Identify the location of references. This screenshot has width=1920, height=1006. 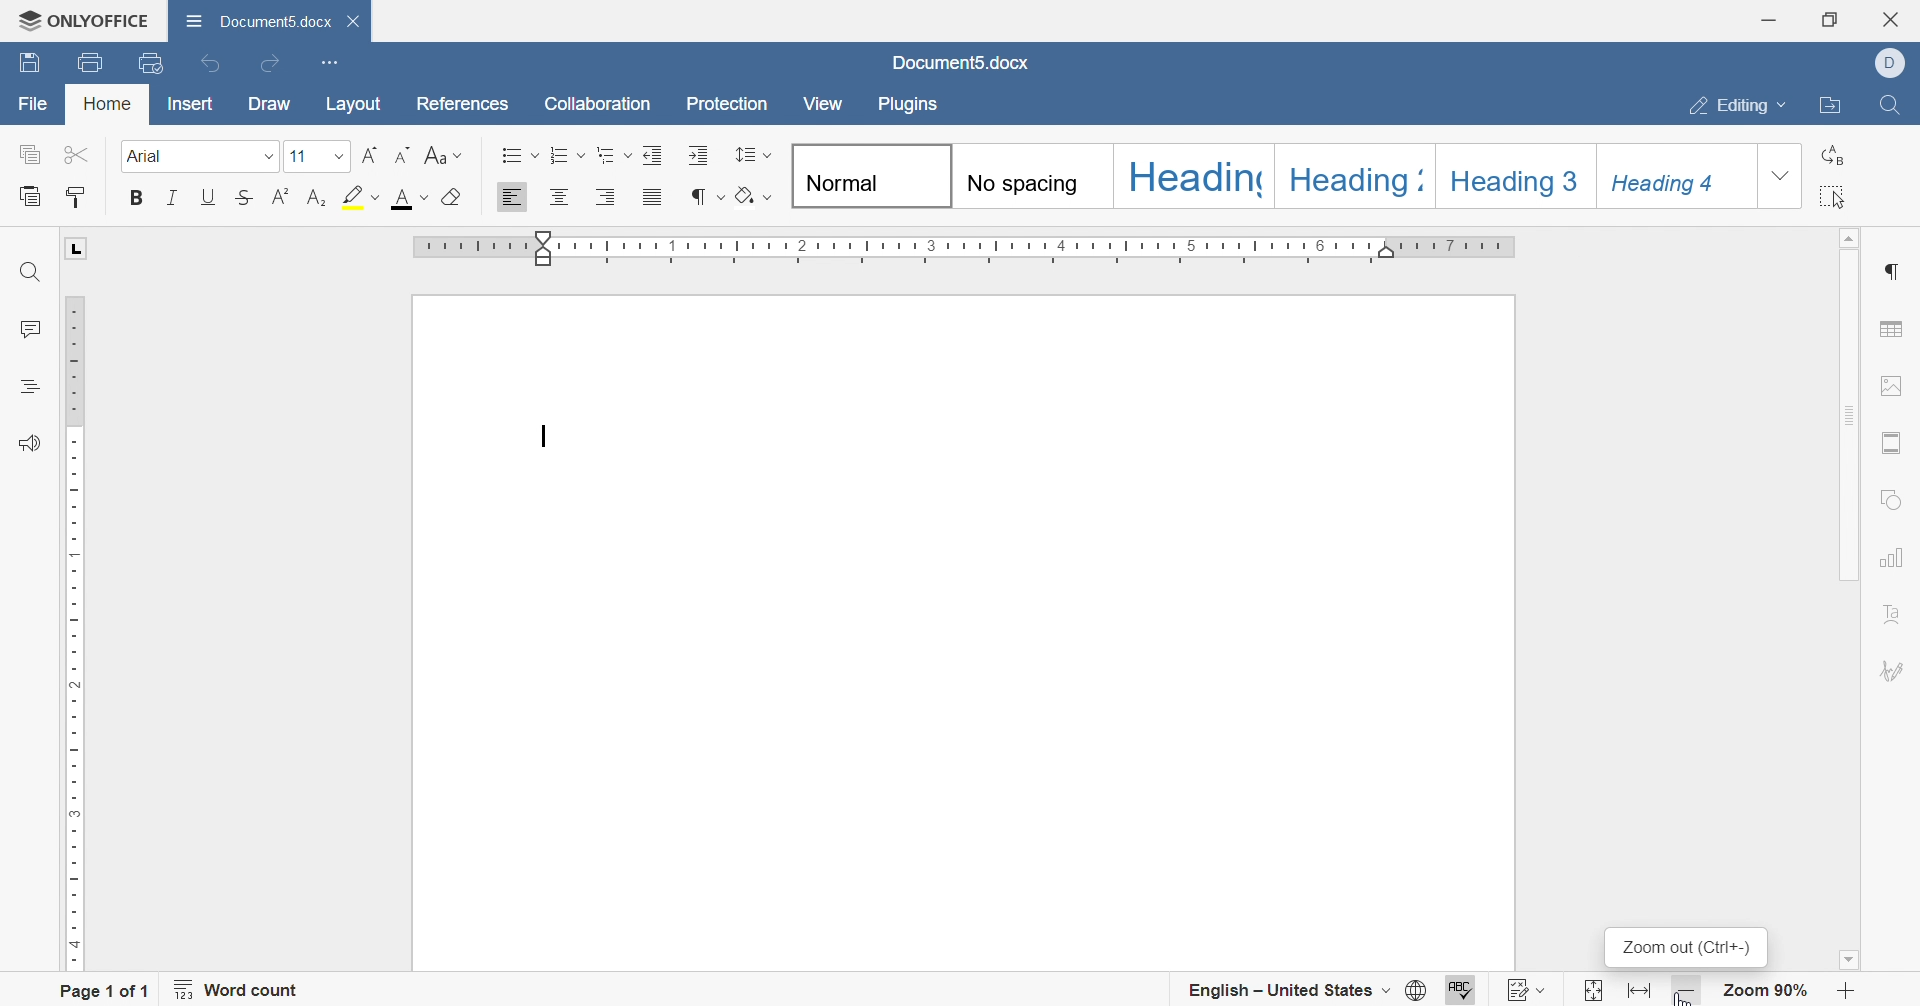
(462, 105).